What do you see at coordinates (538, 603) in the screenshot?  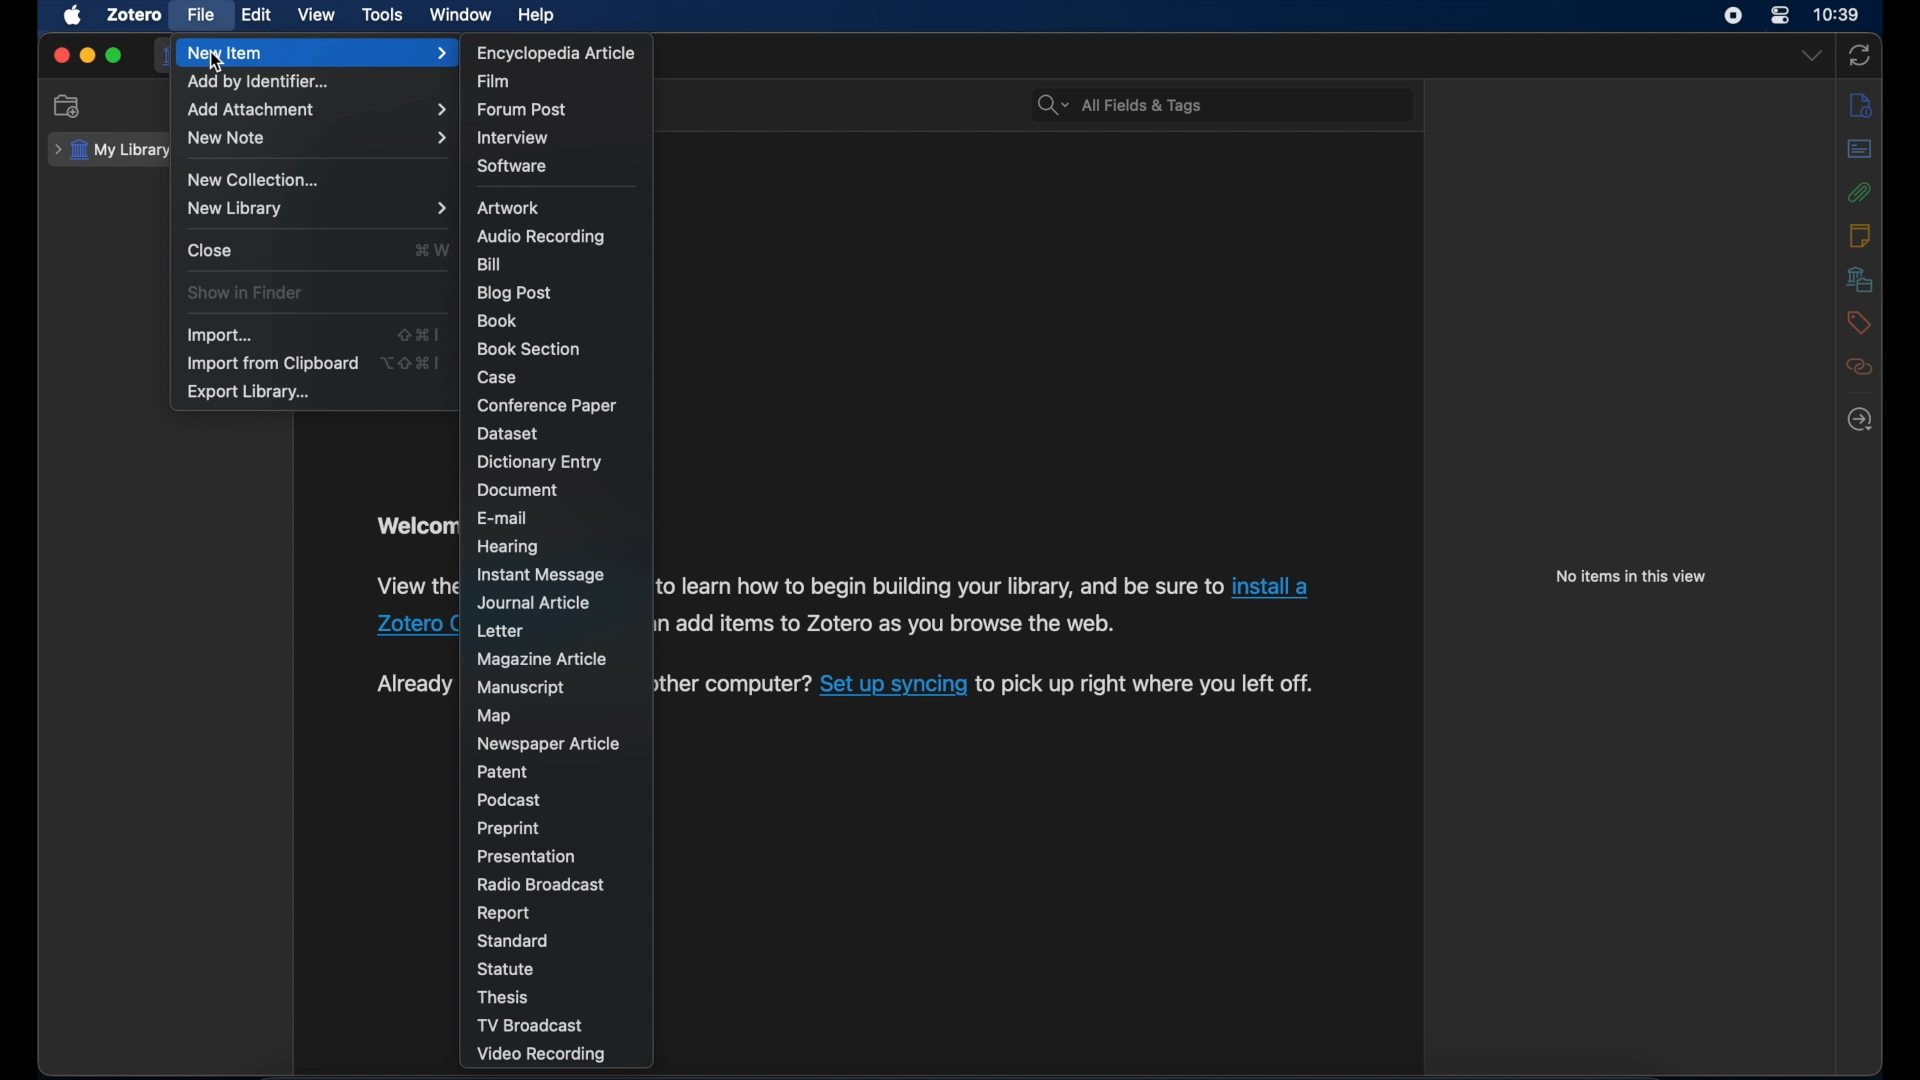 I see `journal article` at bounding box center [538, 603].